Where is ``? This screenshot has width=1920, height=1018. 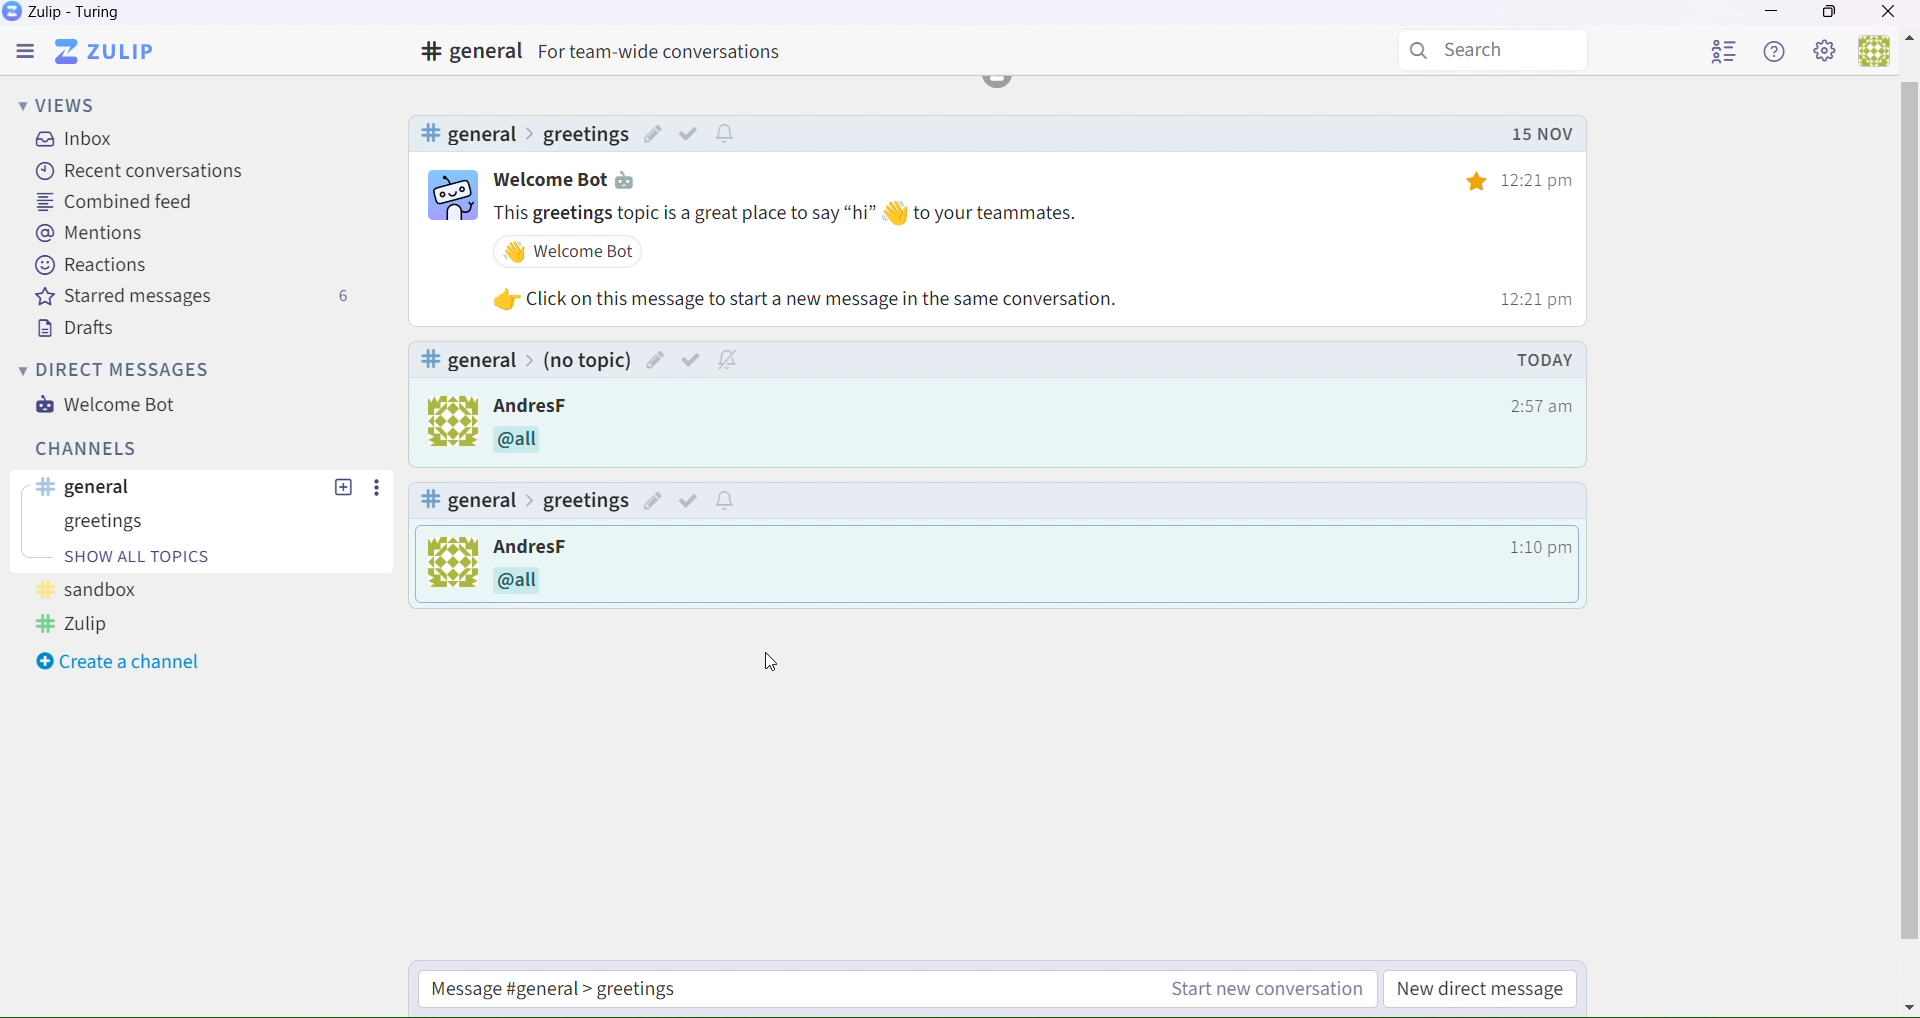
 is located at coordinates (570, 547).